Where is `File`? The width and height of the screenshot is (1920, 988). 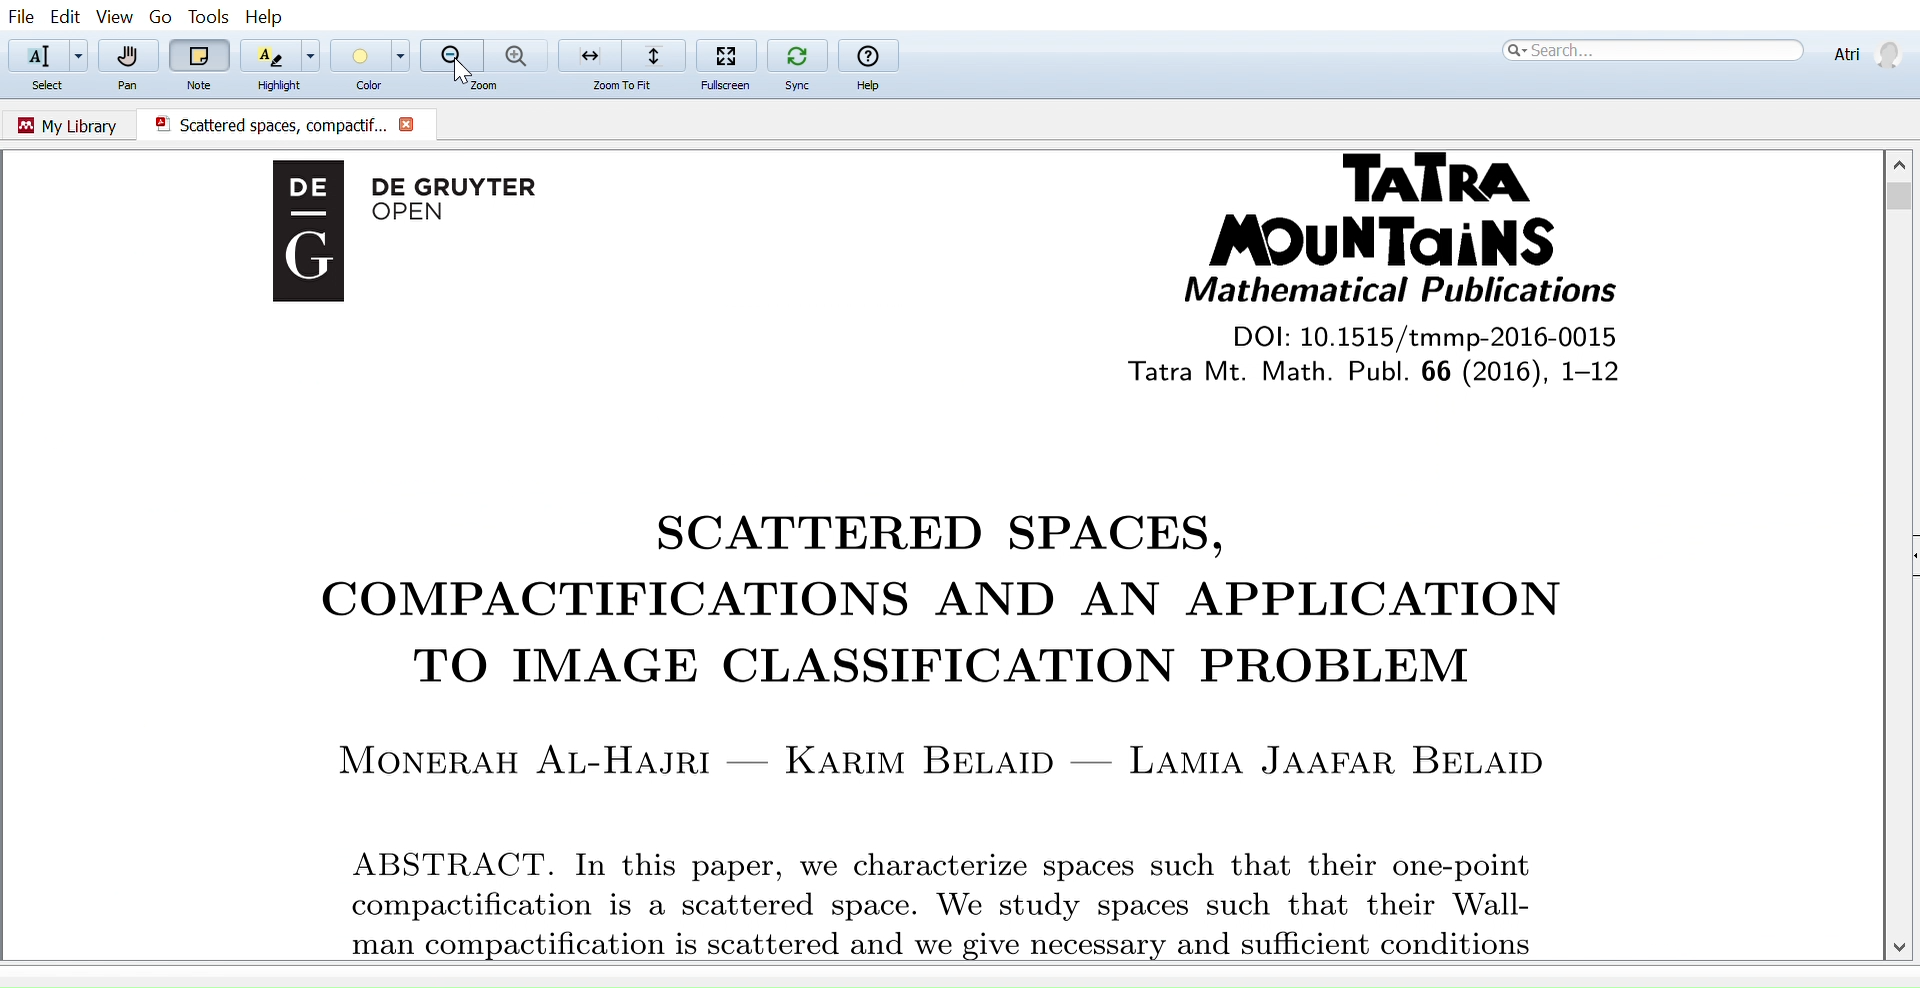 File is located at coordinates (21, 16).